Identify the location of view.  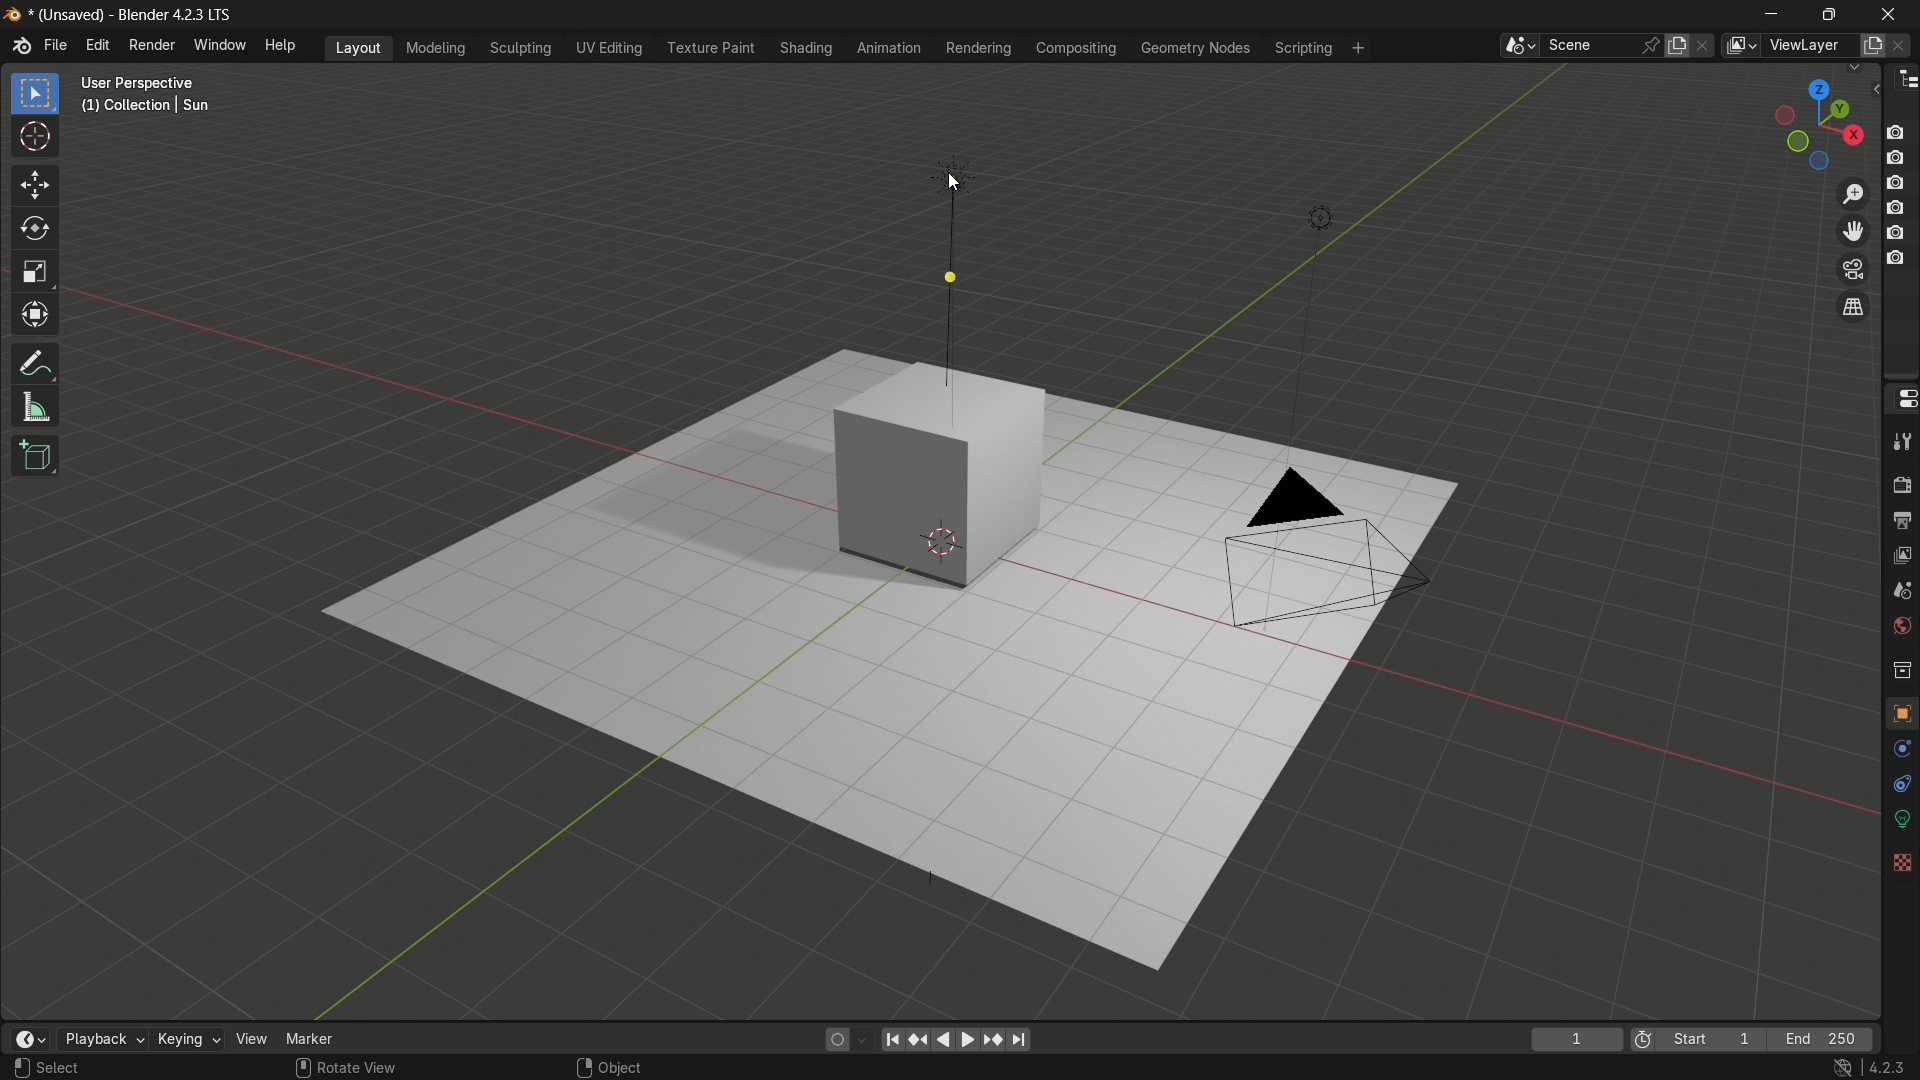
(249, 1038).